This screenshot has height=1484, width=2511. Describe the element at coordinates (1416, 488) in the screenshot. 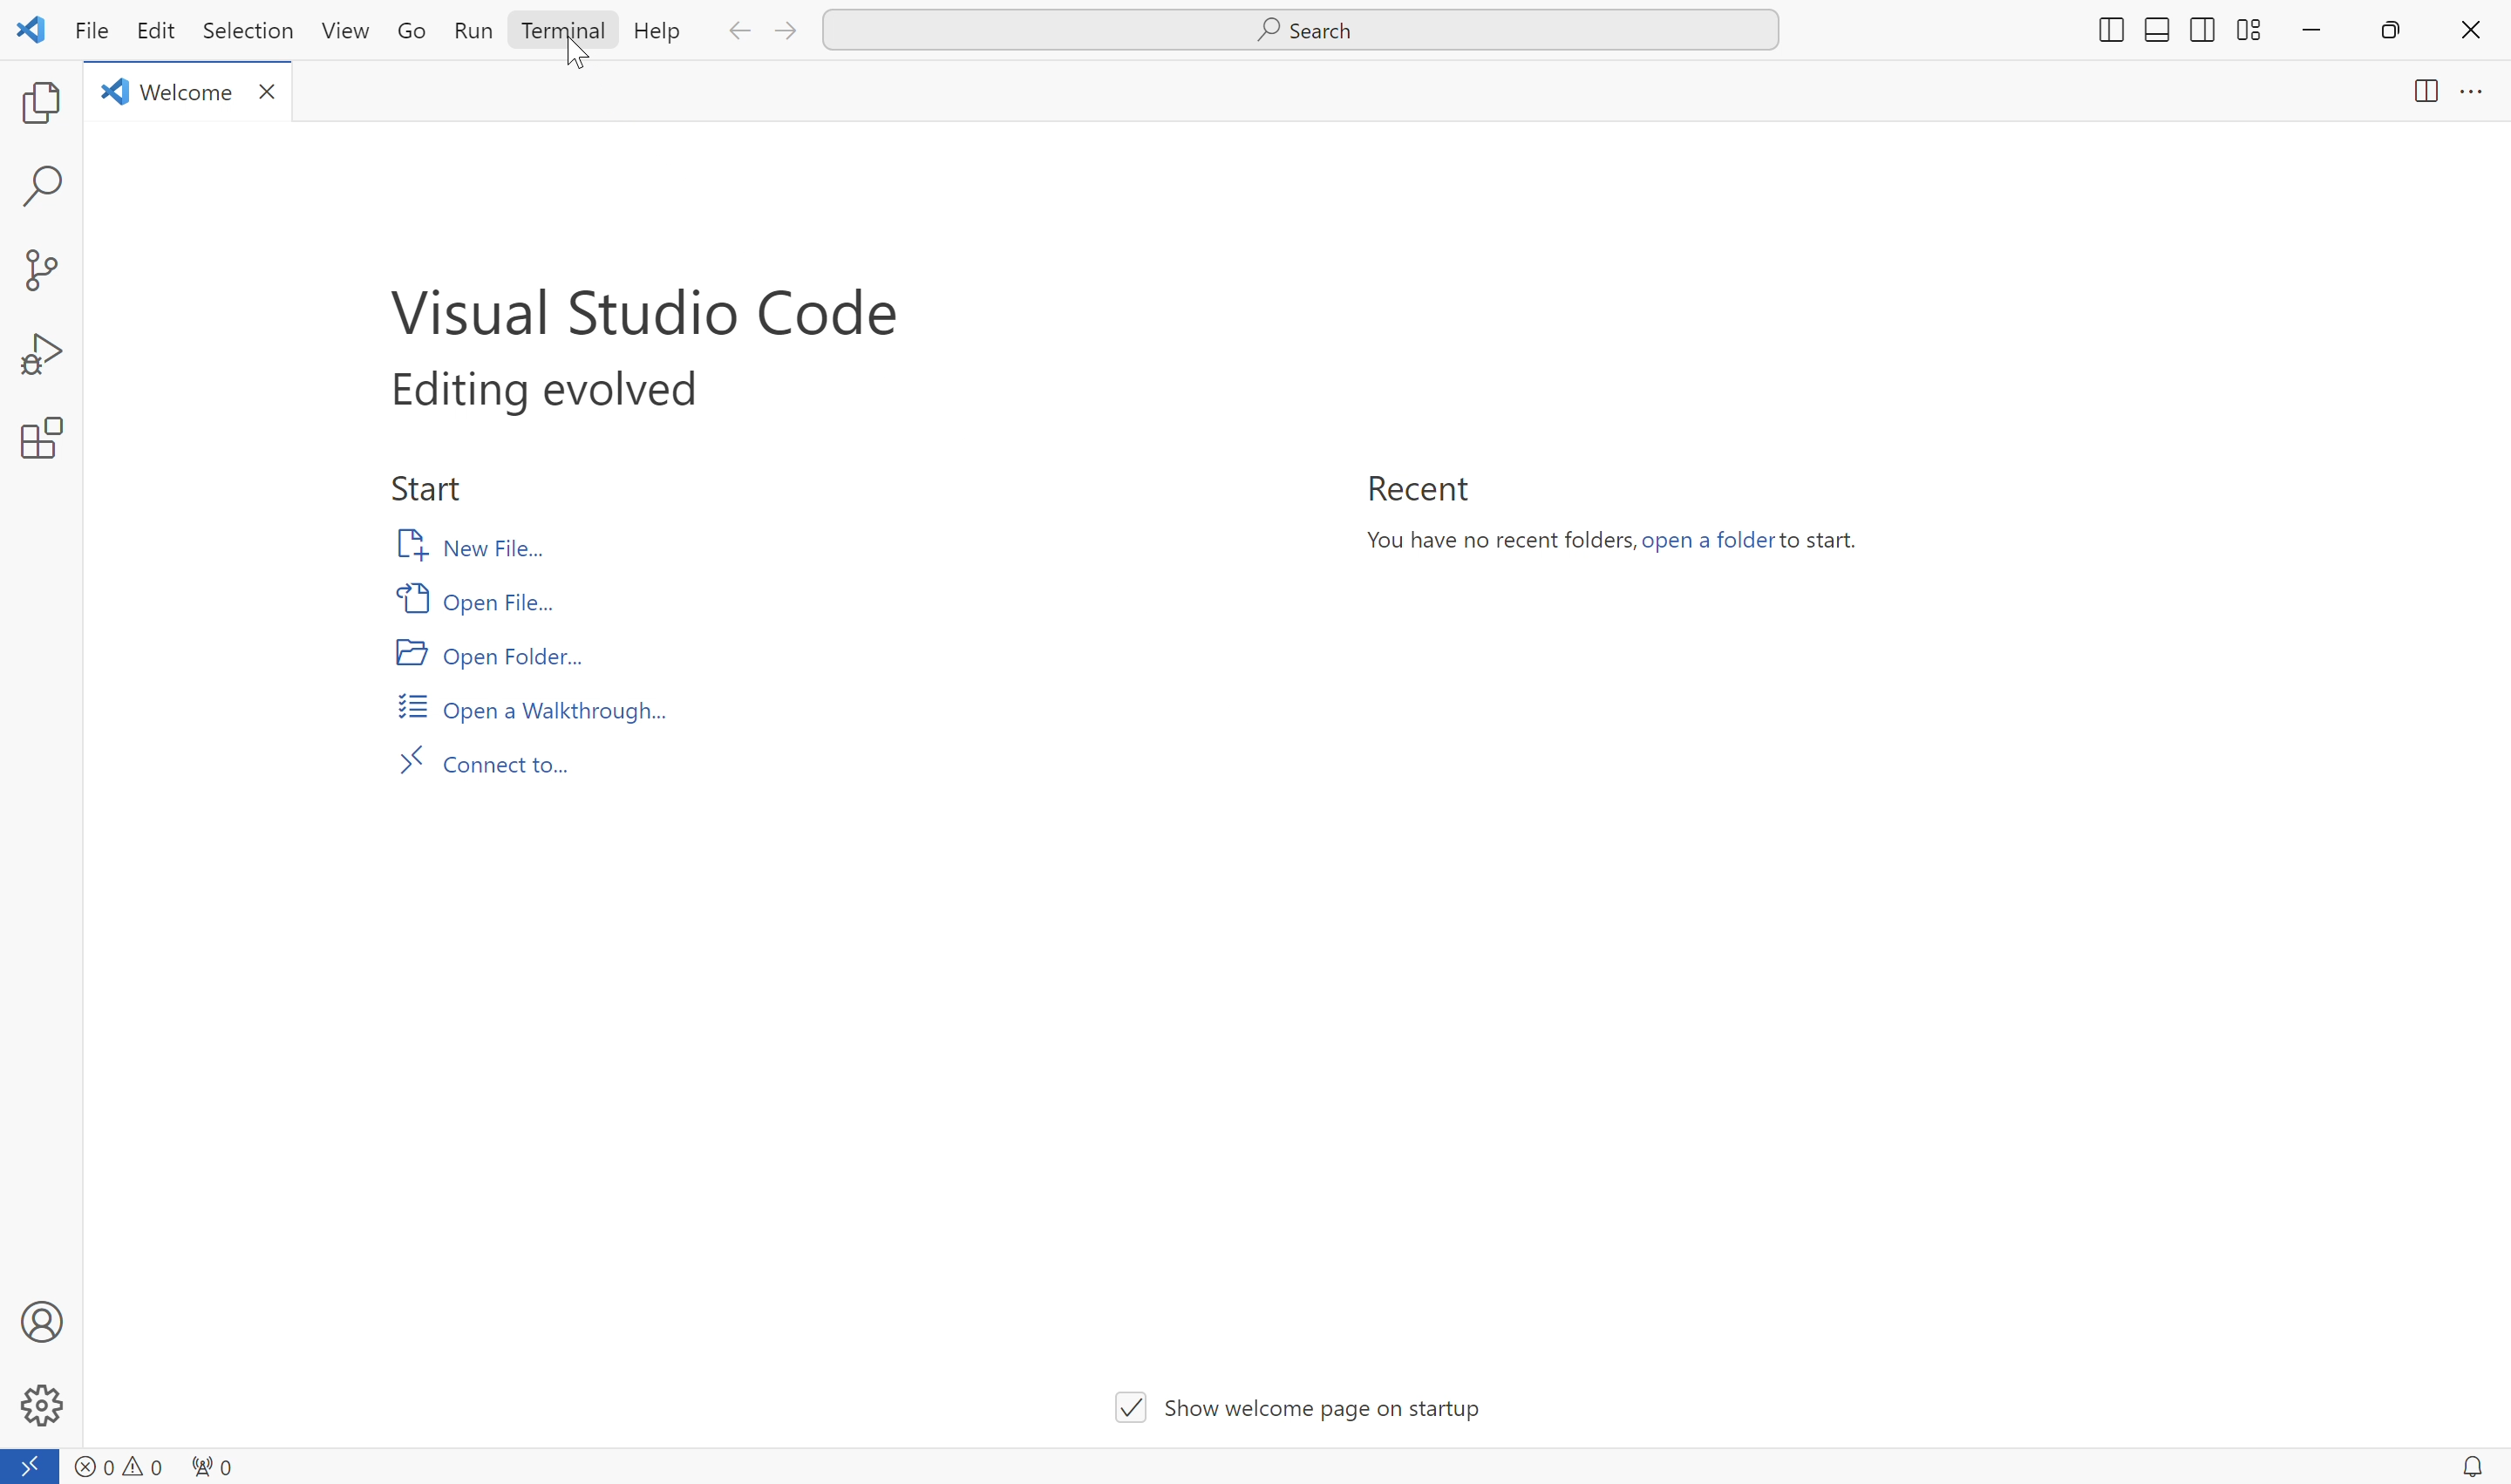

I see `Recent` at that location.